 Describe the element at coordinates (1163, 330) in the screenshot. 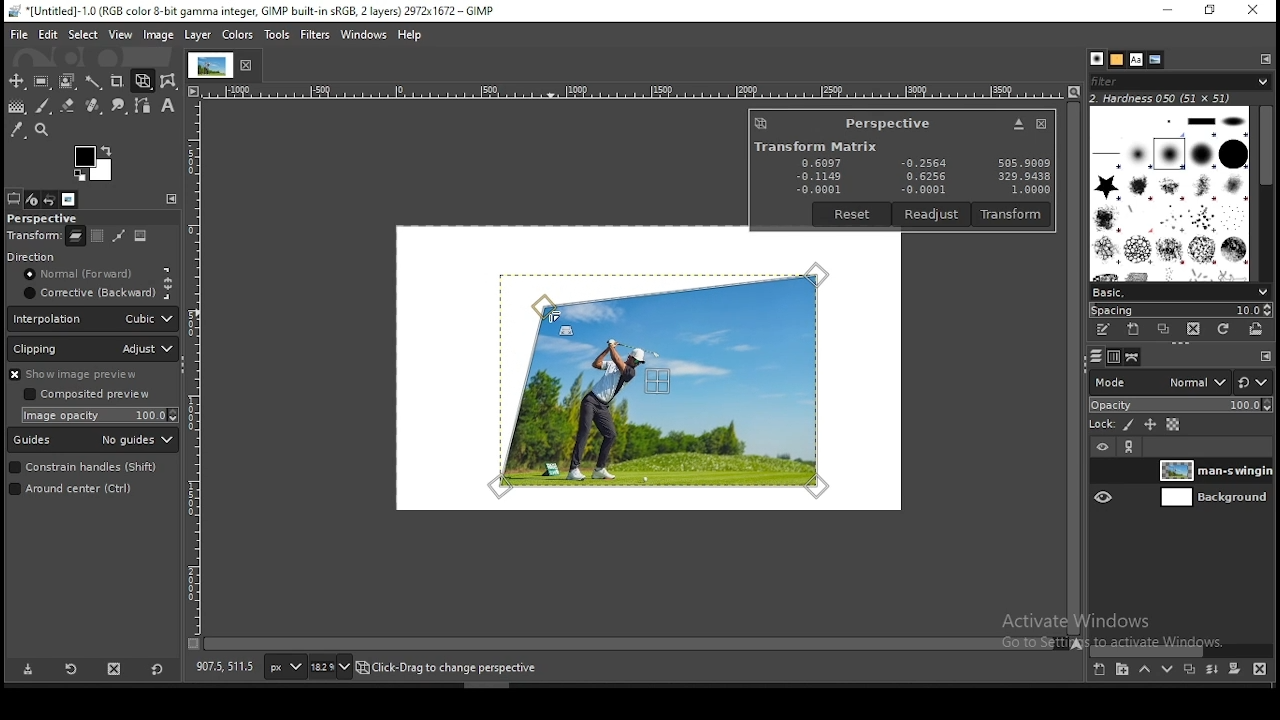

I see `duplicate brush` at that location.